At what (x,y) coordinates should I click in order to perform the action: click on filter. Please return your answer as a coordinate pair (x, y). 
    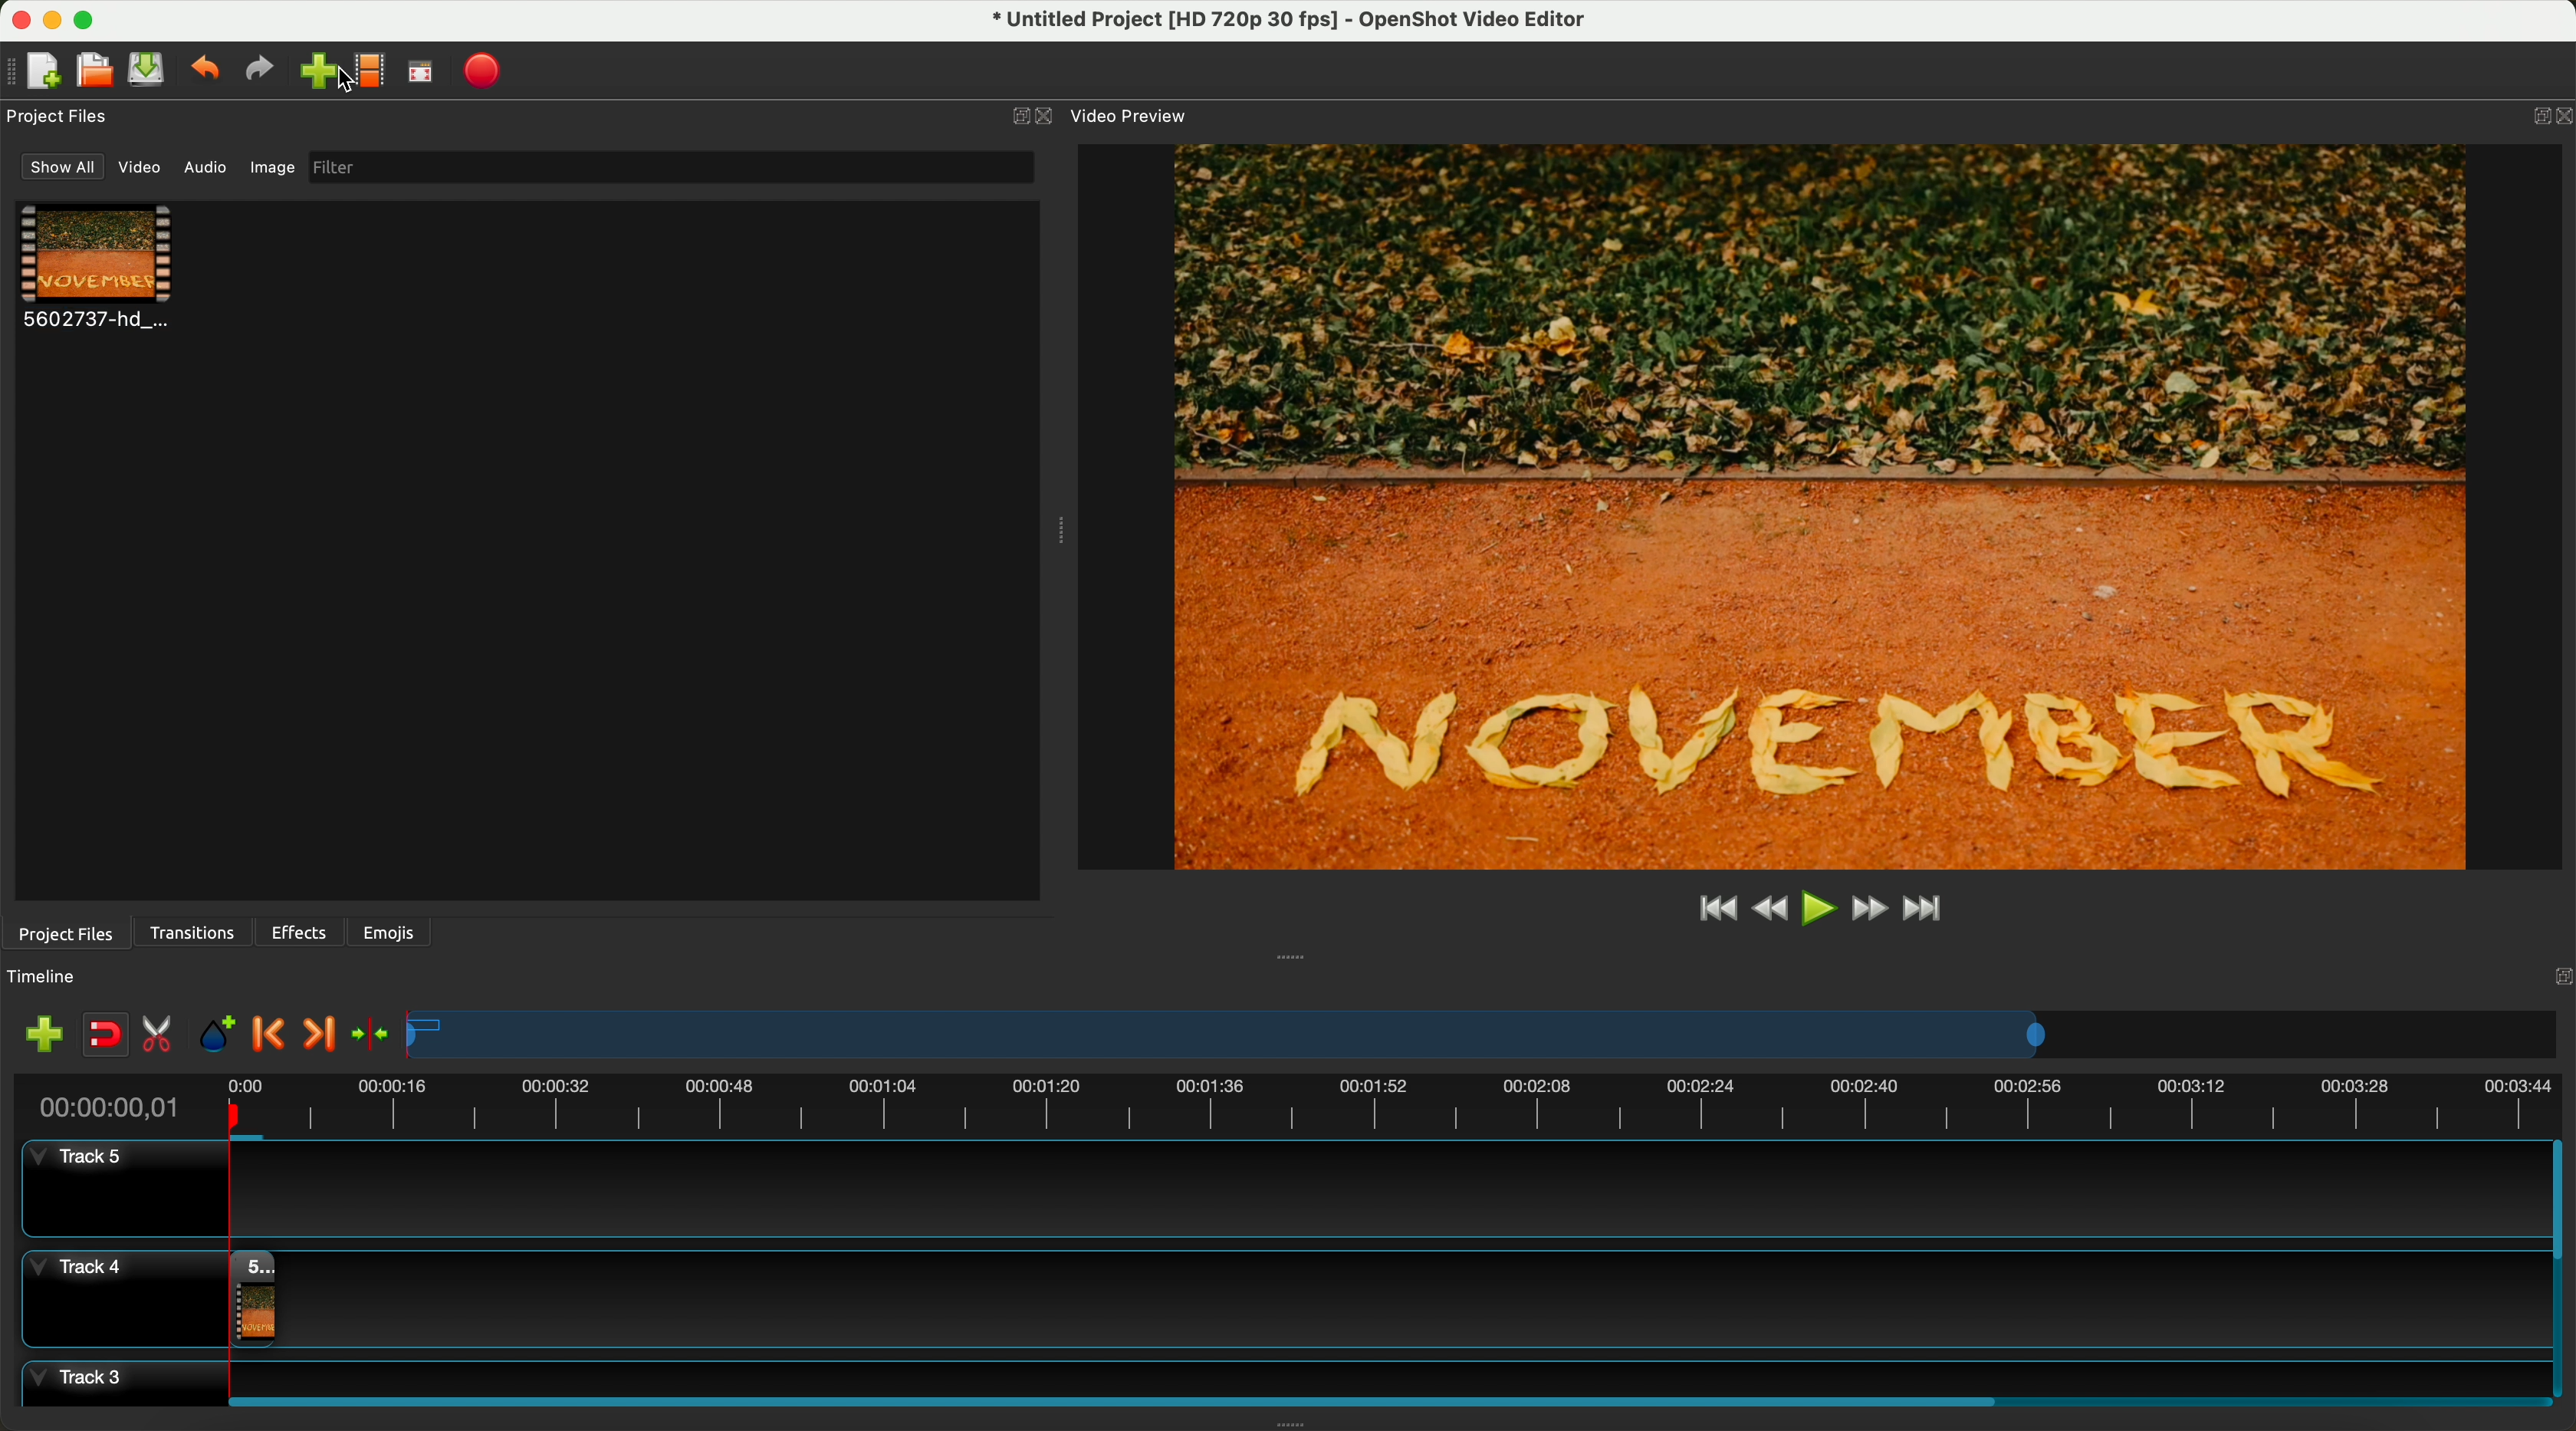
    Looking at the image, I should click on (666, 167).